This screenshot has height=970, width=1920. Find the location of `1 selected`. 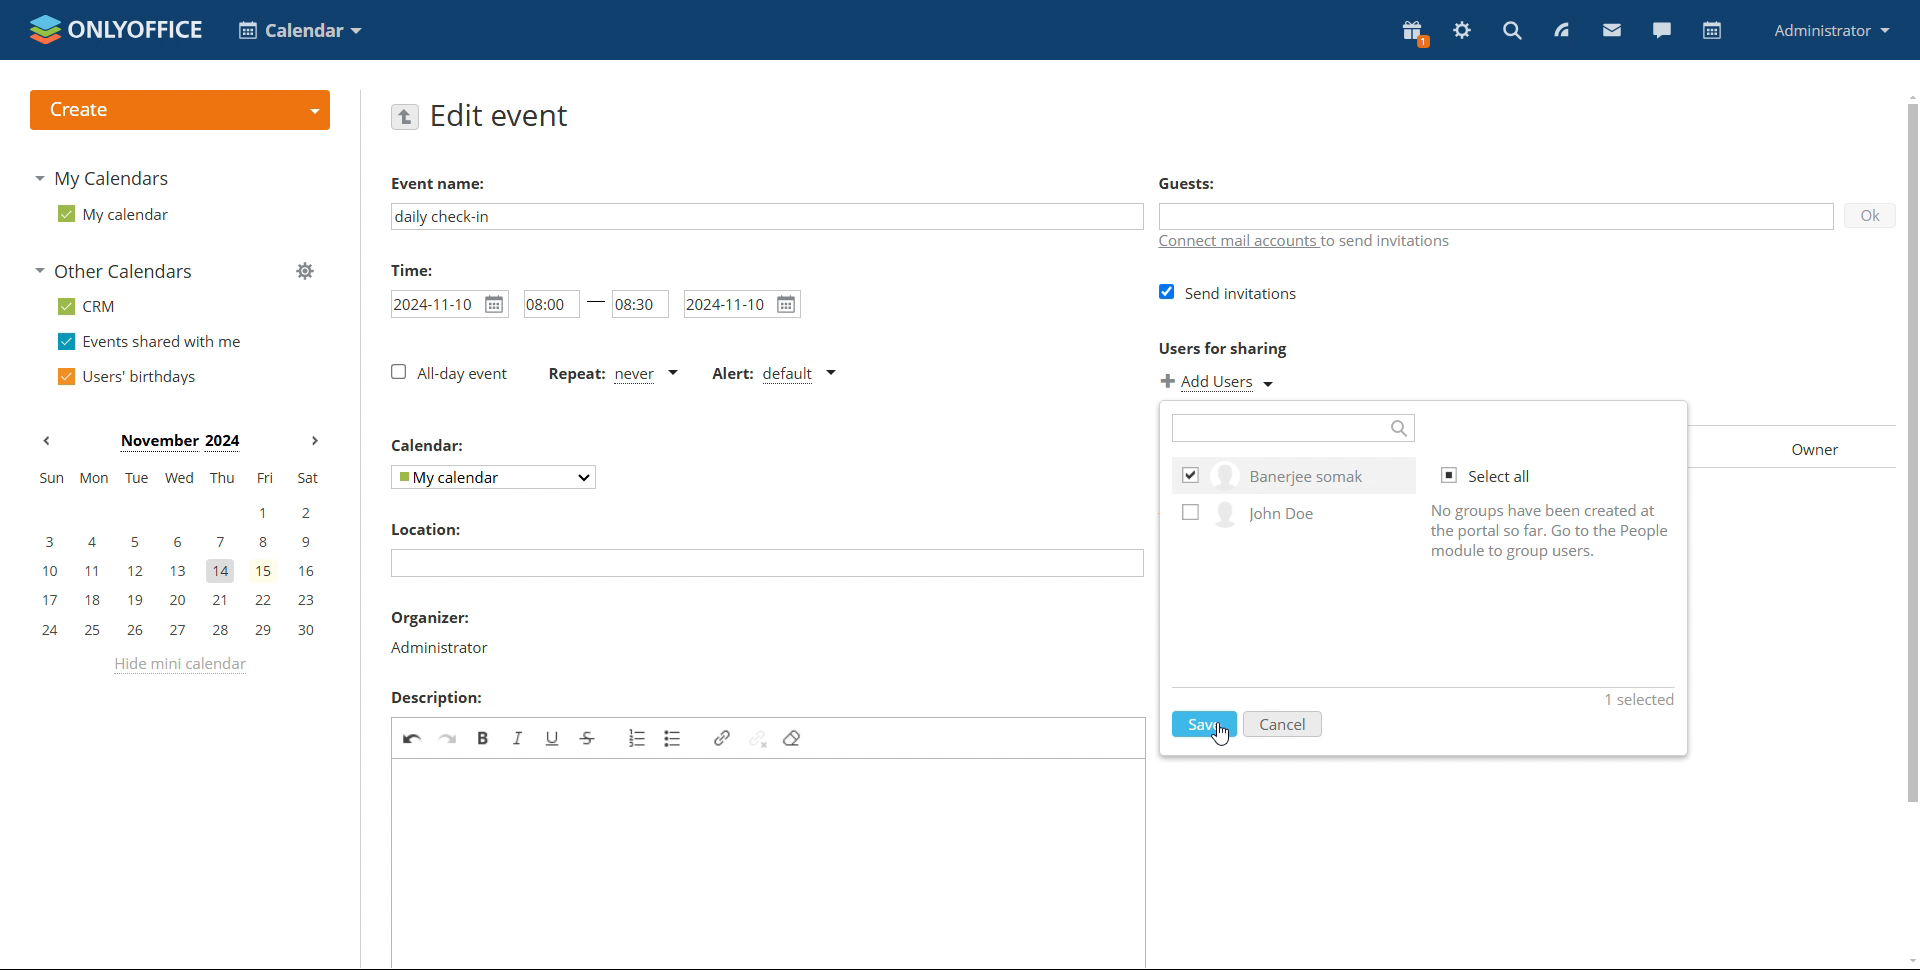

1 selected is located at coordinates (1634, 700).